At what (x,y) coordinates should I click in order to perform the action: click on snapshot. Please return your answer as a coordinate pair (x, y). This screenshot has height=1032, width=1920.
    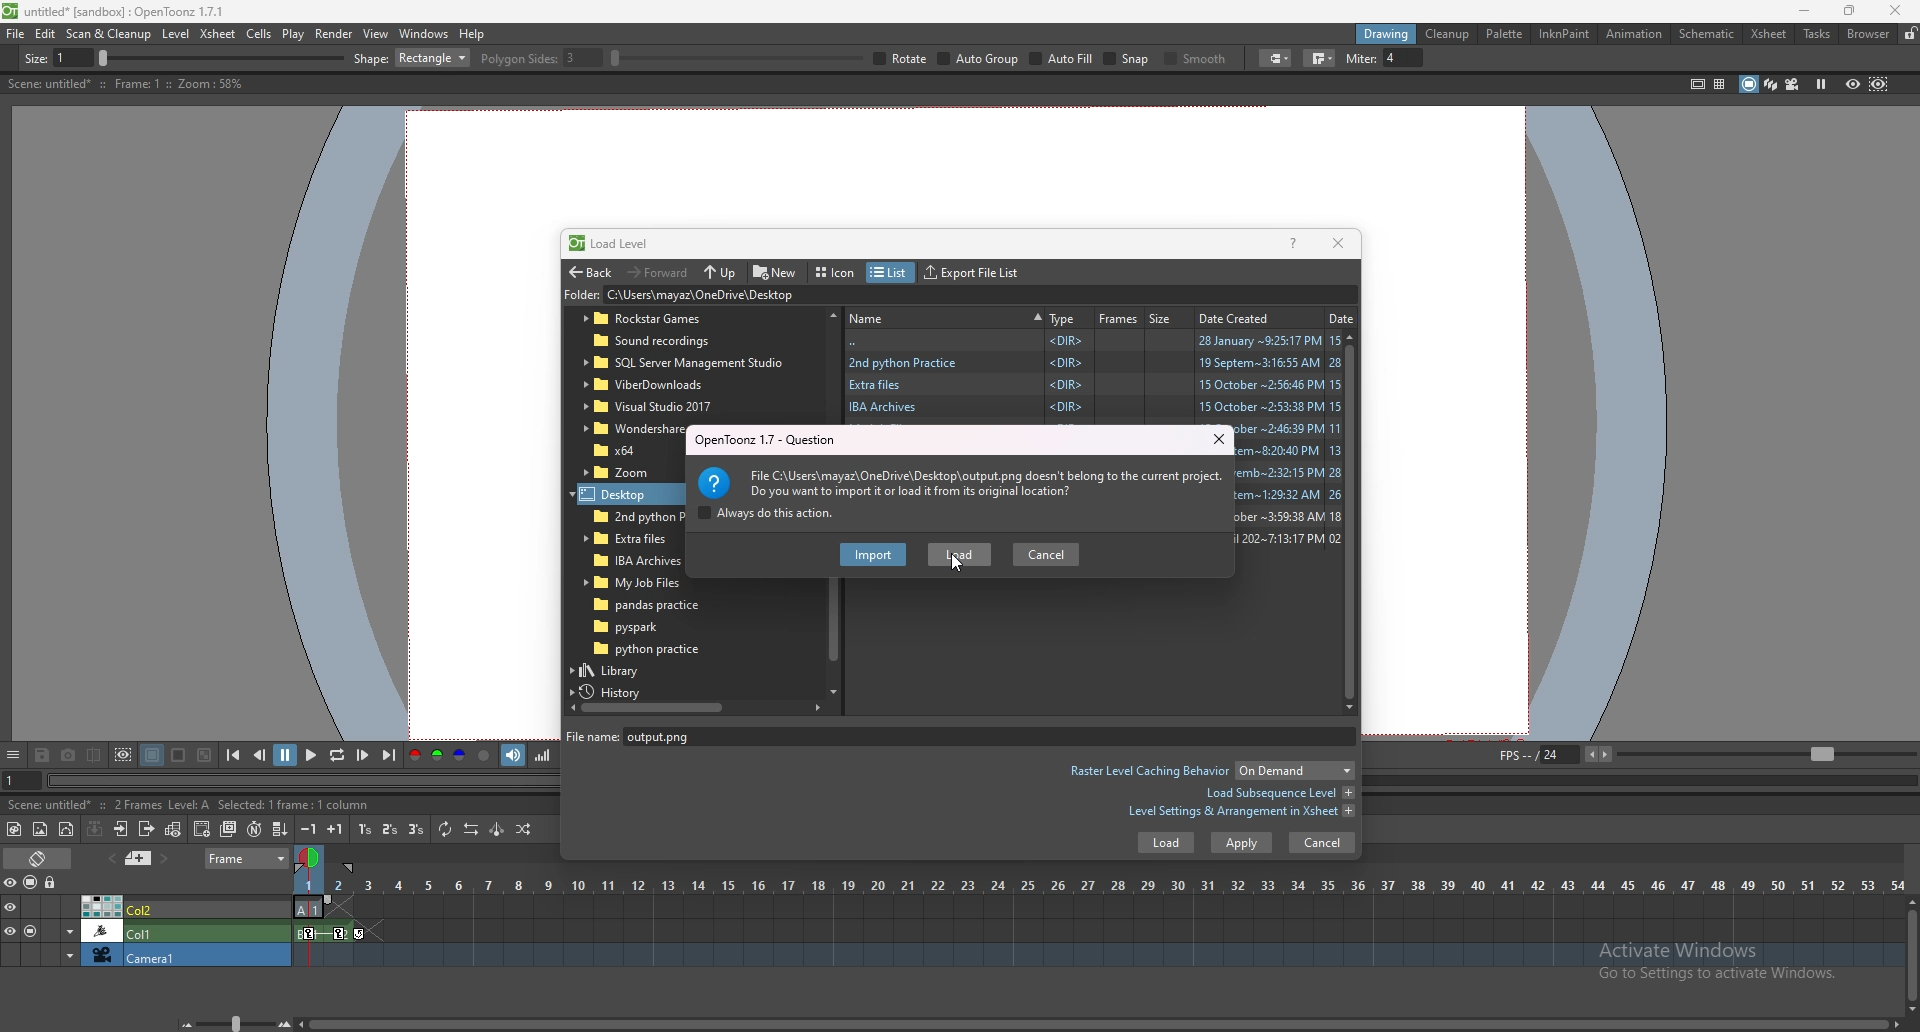
    Looking at the image, I should click on (69, 756).